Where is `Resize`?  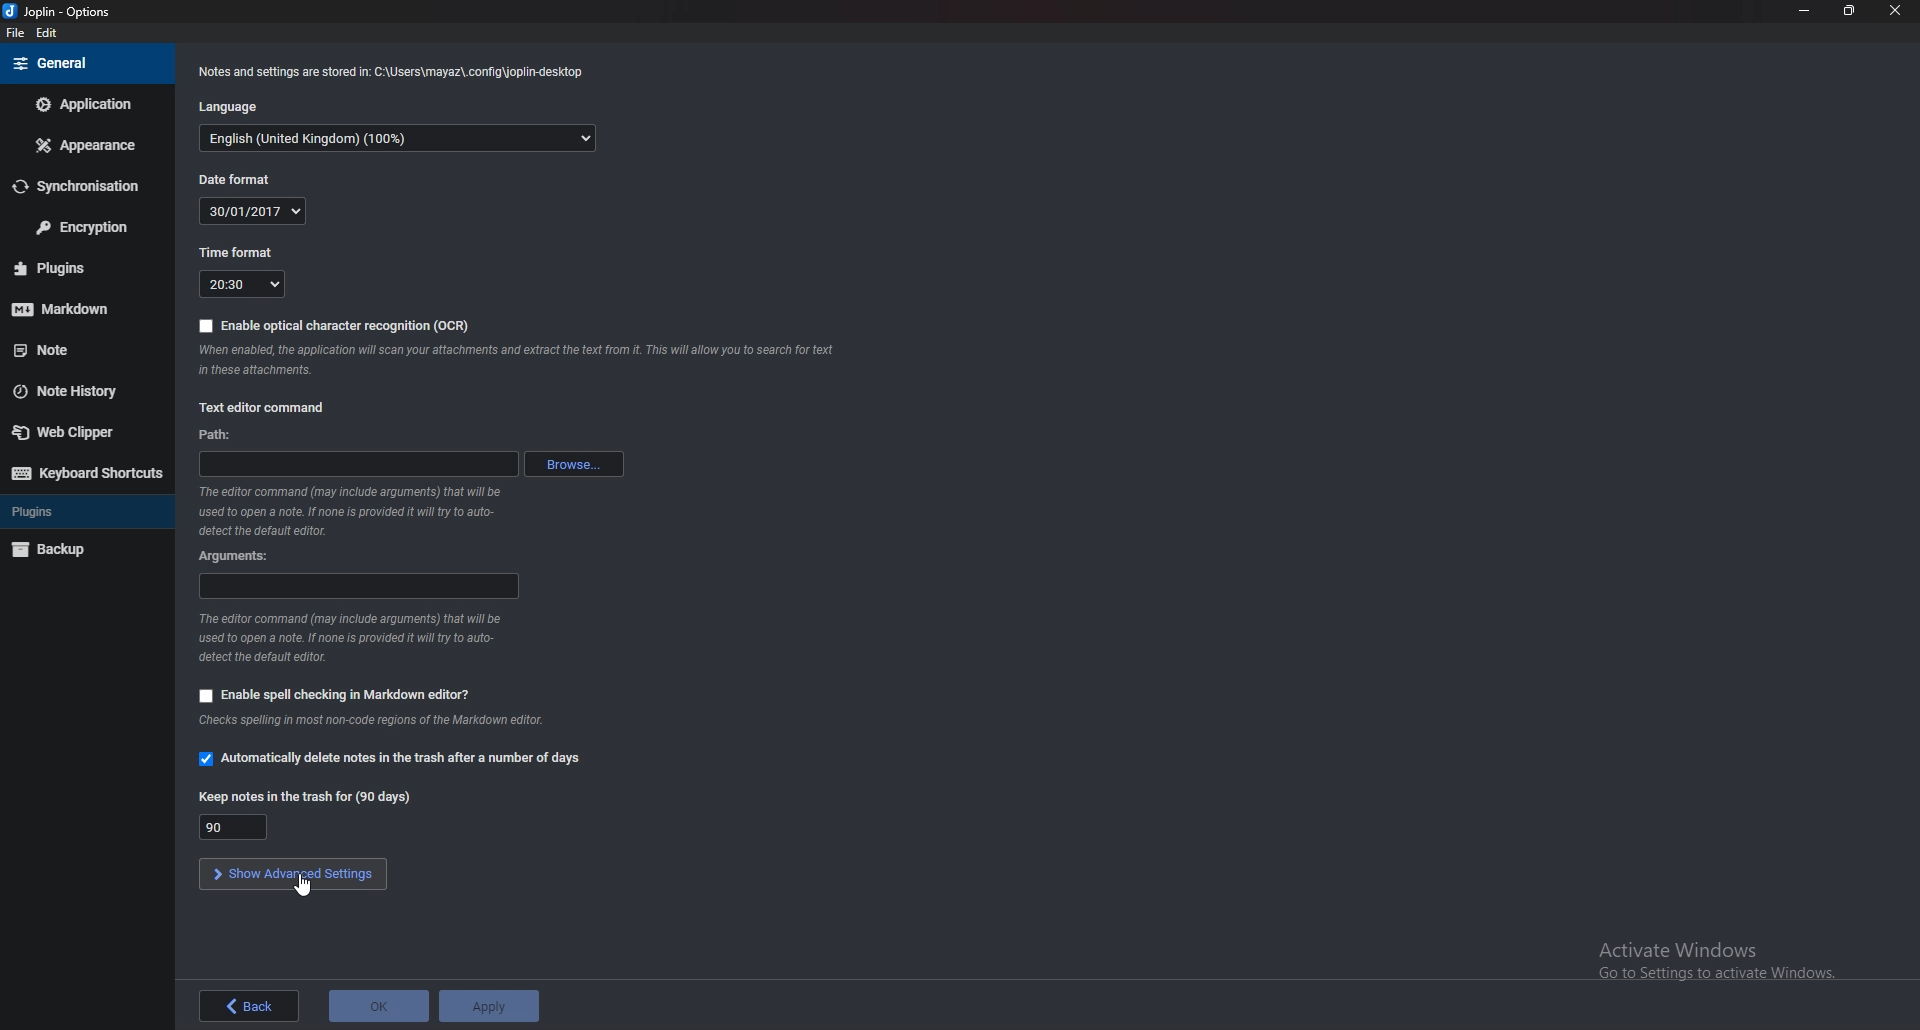 Resize is located at coordinates (1850, 12).